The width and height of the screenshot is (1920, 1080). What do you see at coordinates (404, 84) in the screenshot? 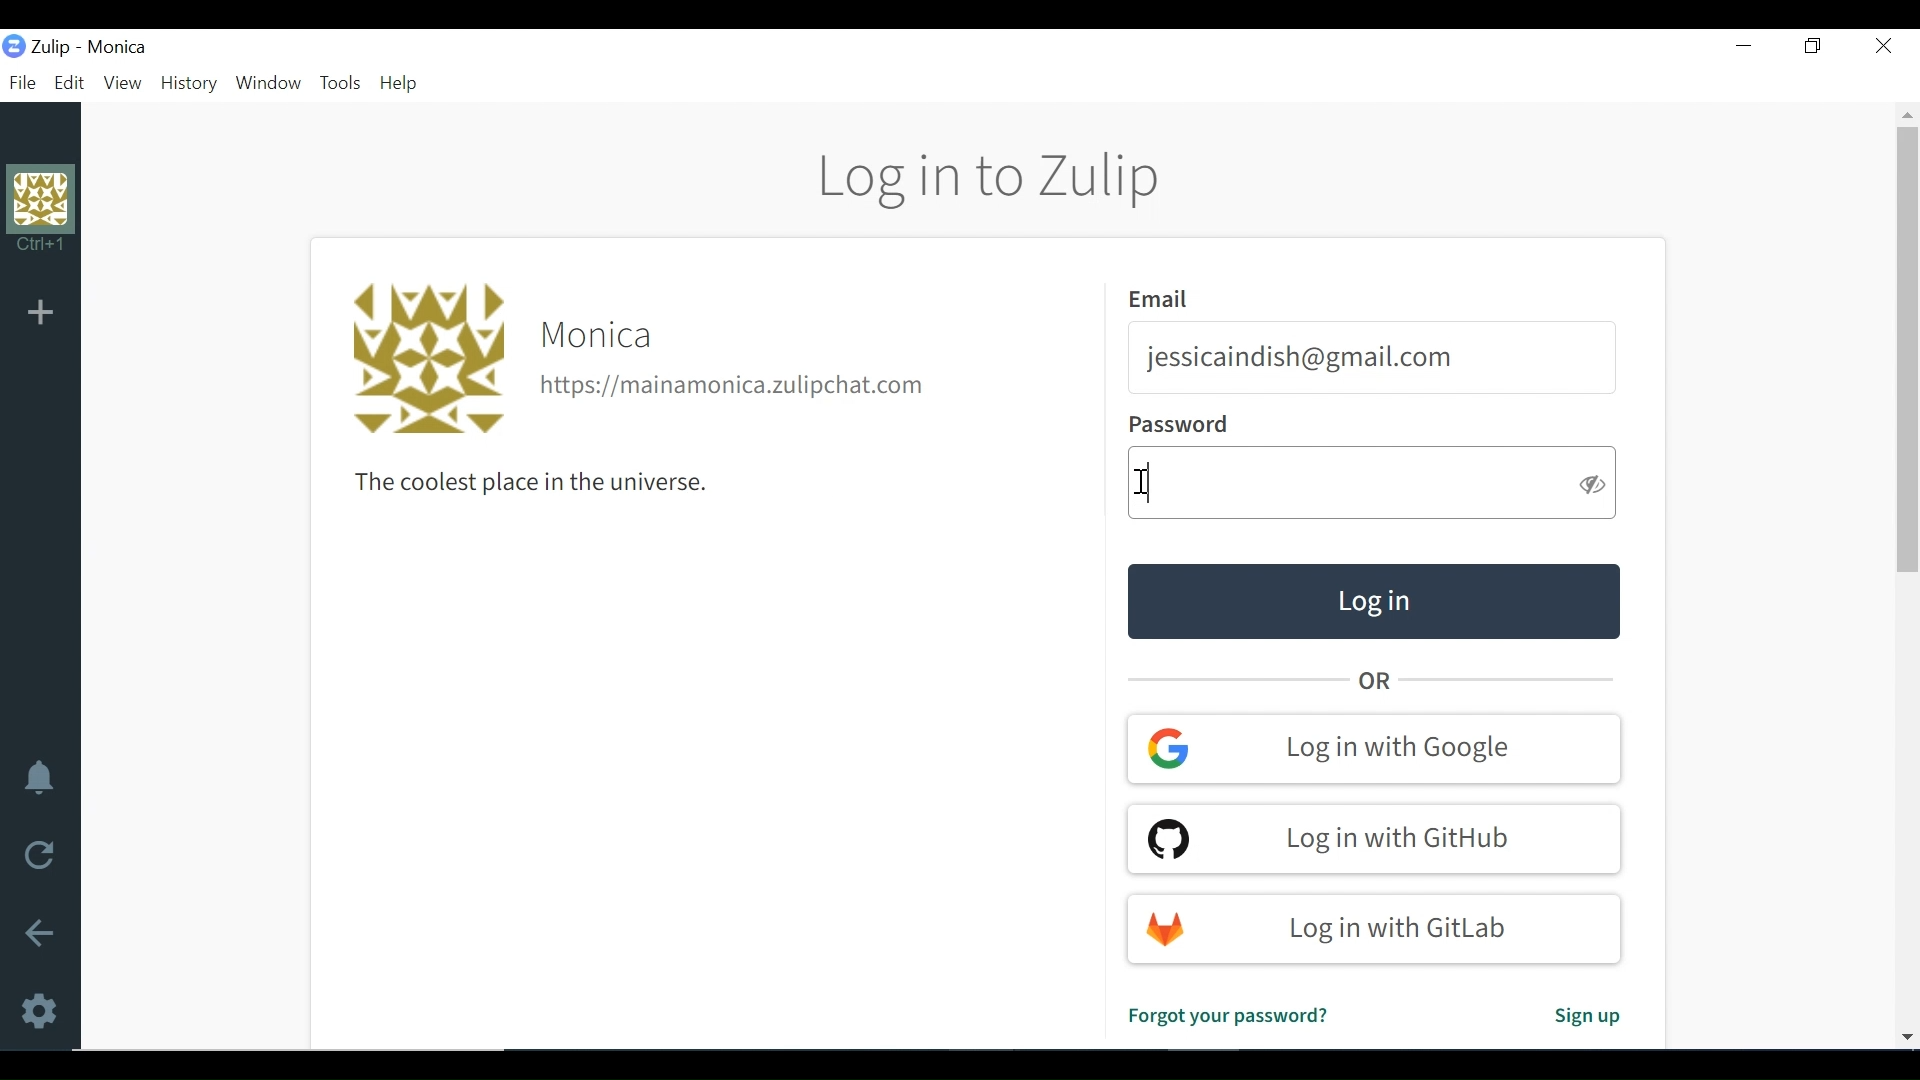
I see `Help` at bounding box center [404, 84].